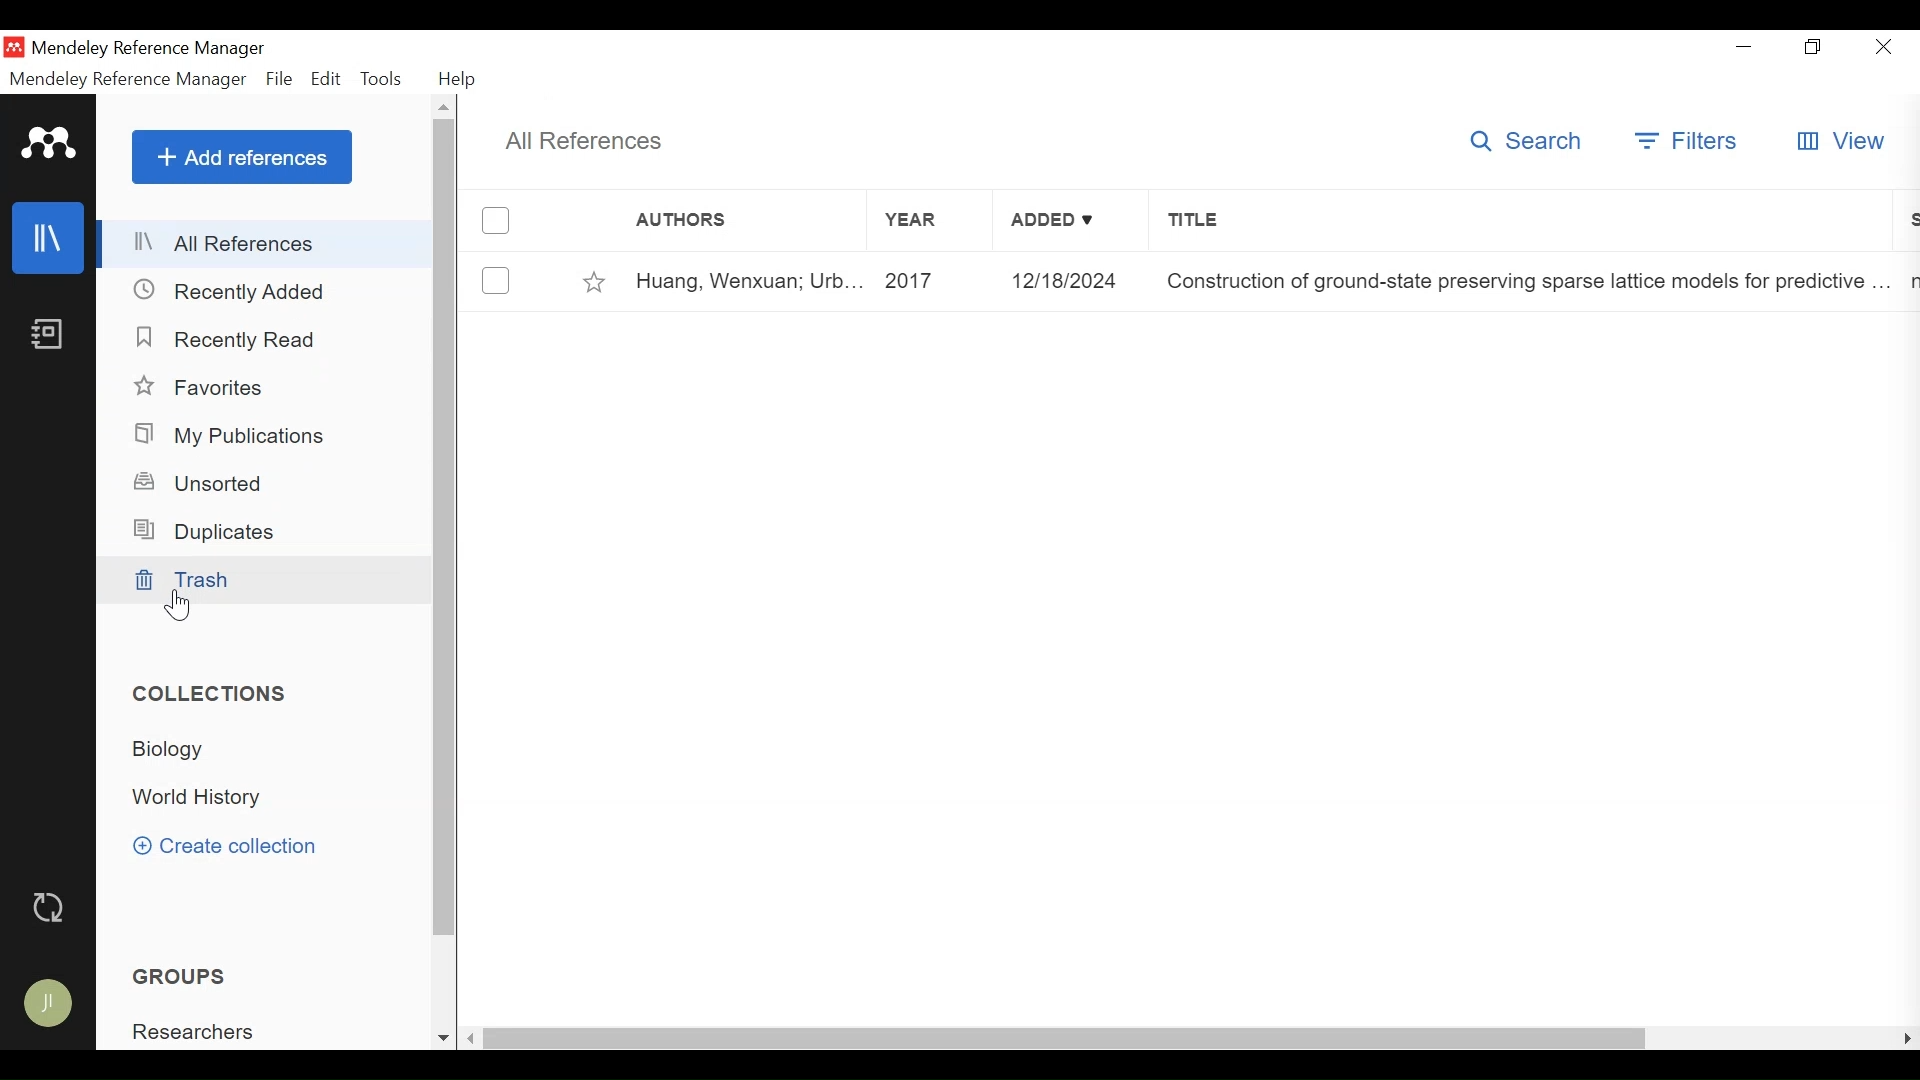 The image size is (1920, 1080). Describe the element at coordinates (382, 79) in the screenshot. I see `Tools` at that location.